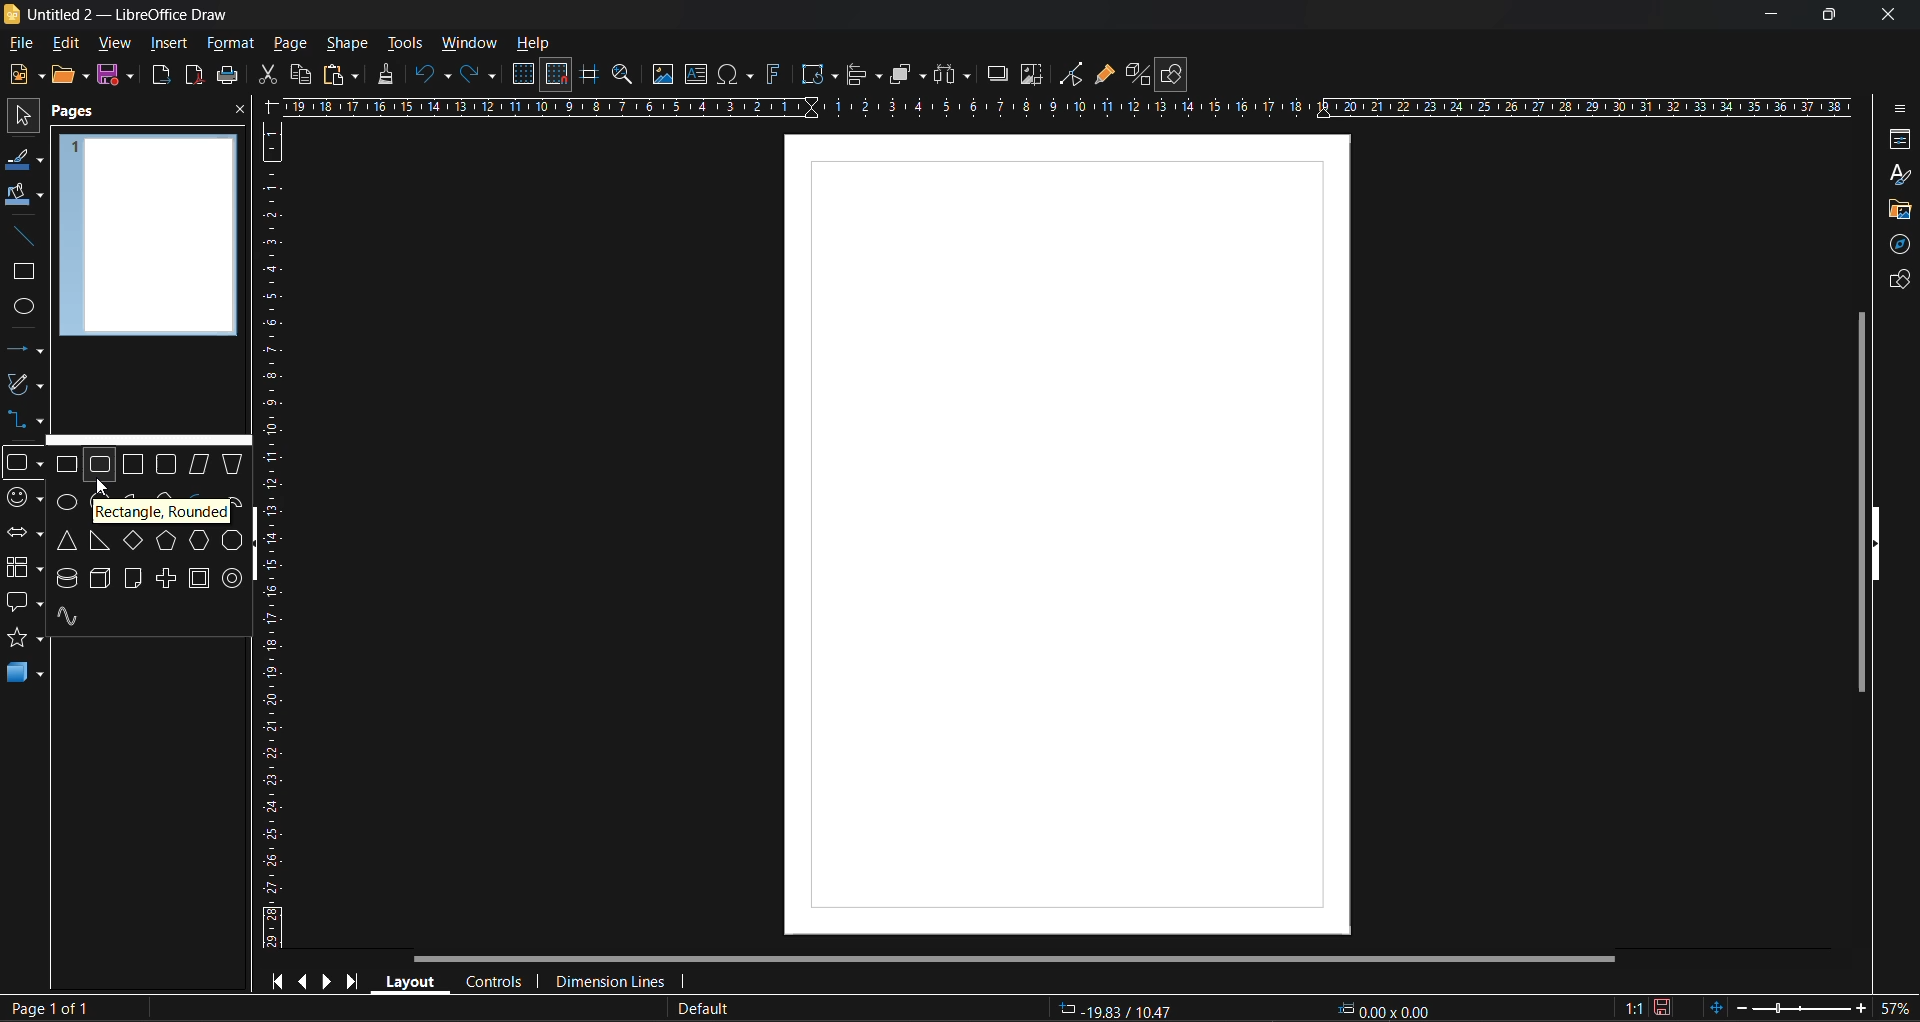  I want to click on ellipse, so click(65, 504).